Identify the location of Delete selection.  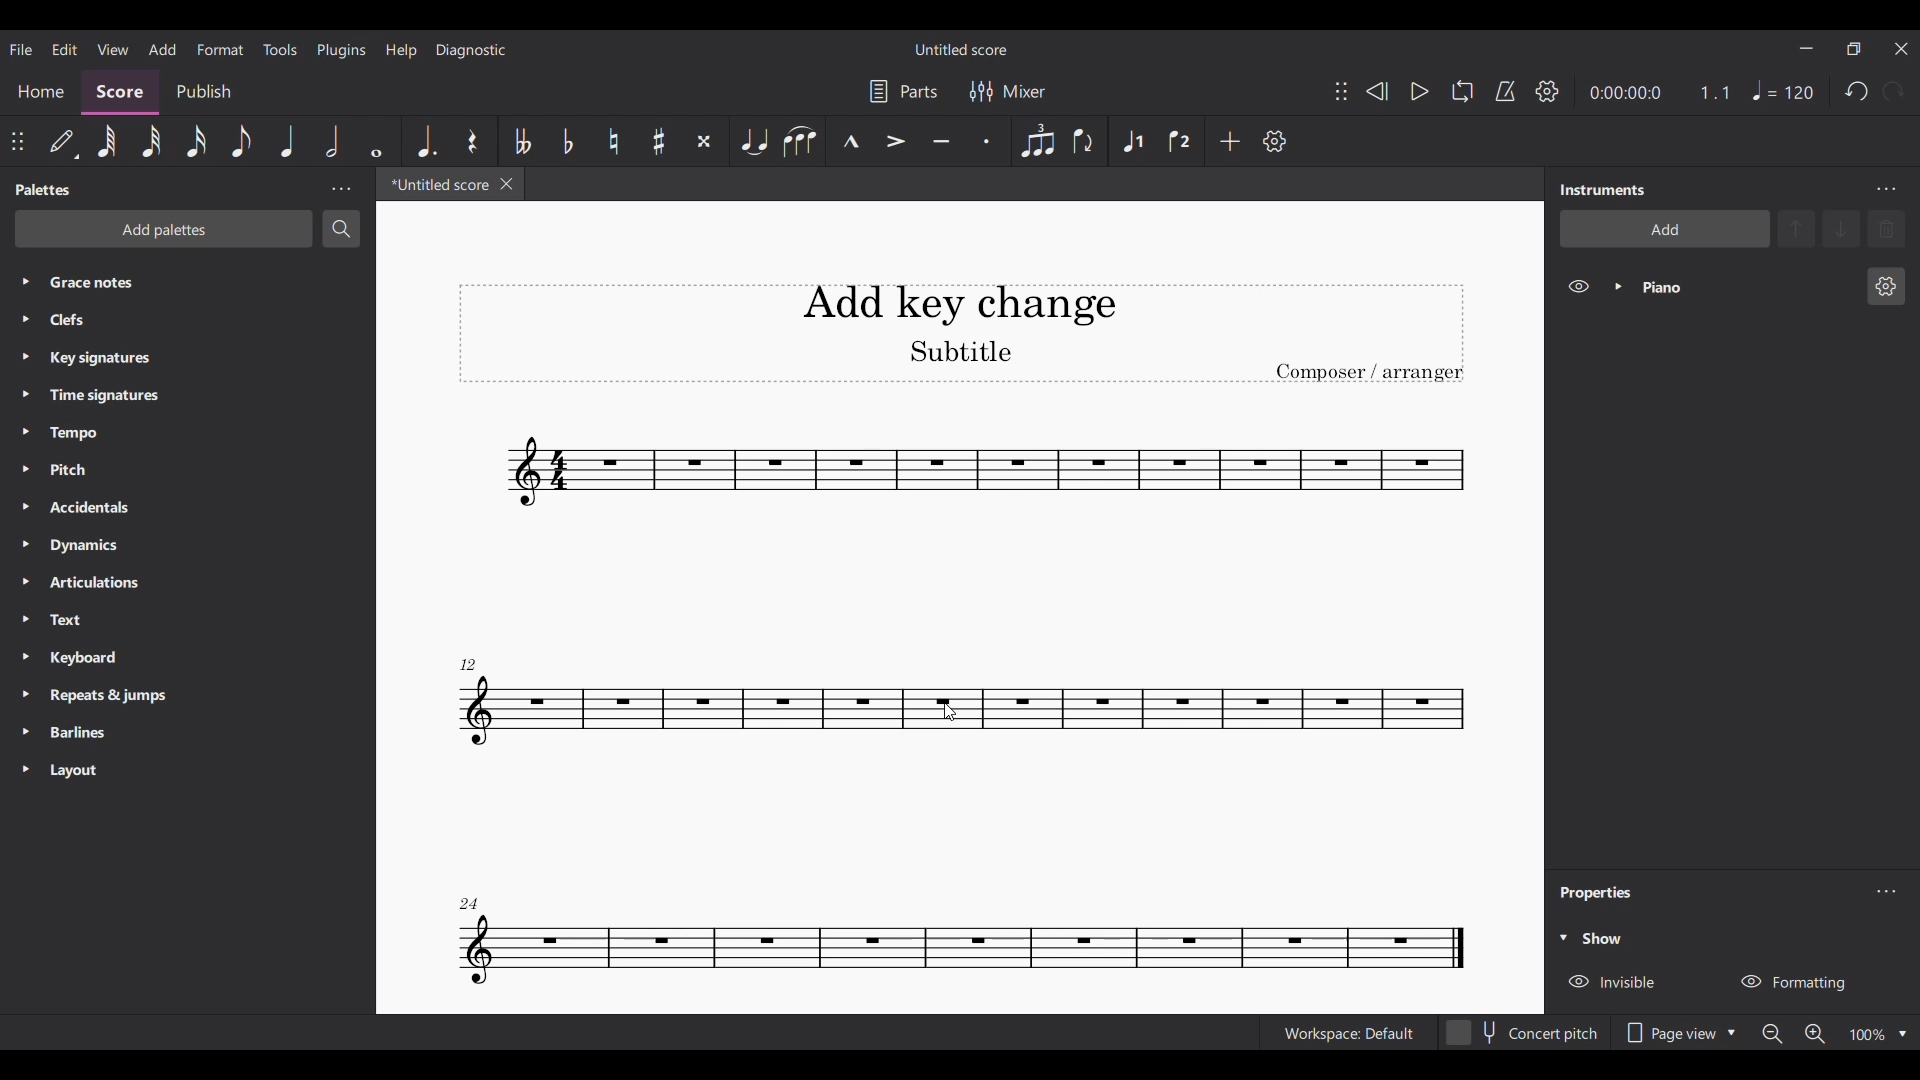
(1886, 229).